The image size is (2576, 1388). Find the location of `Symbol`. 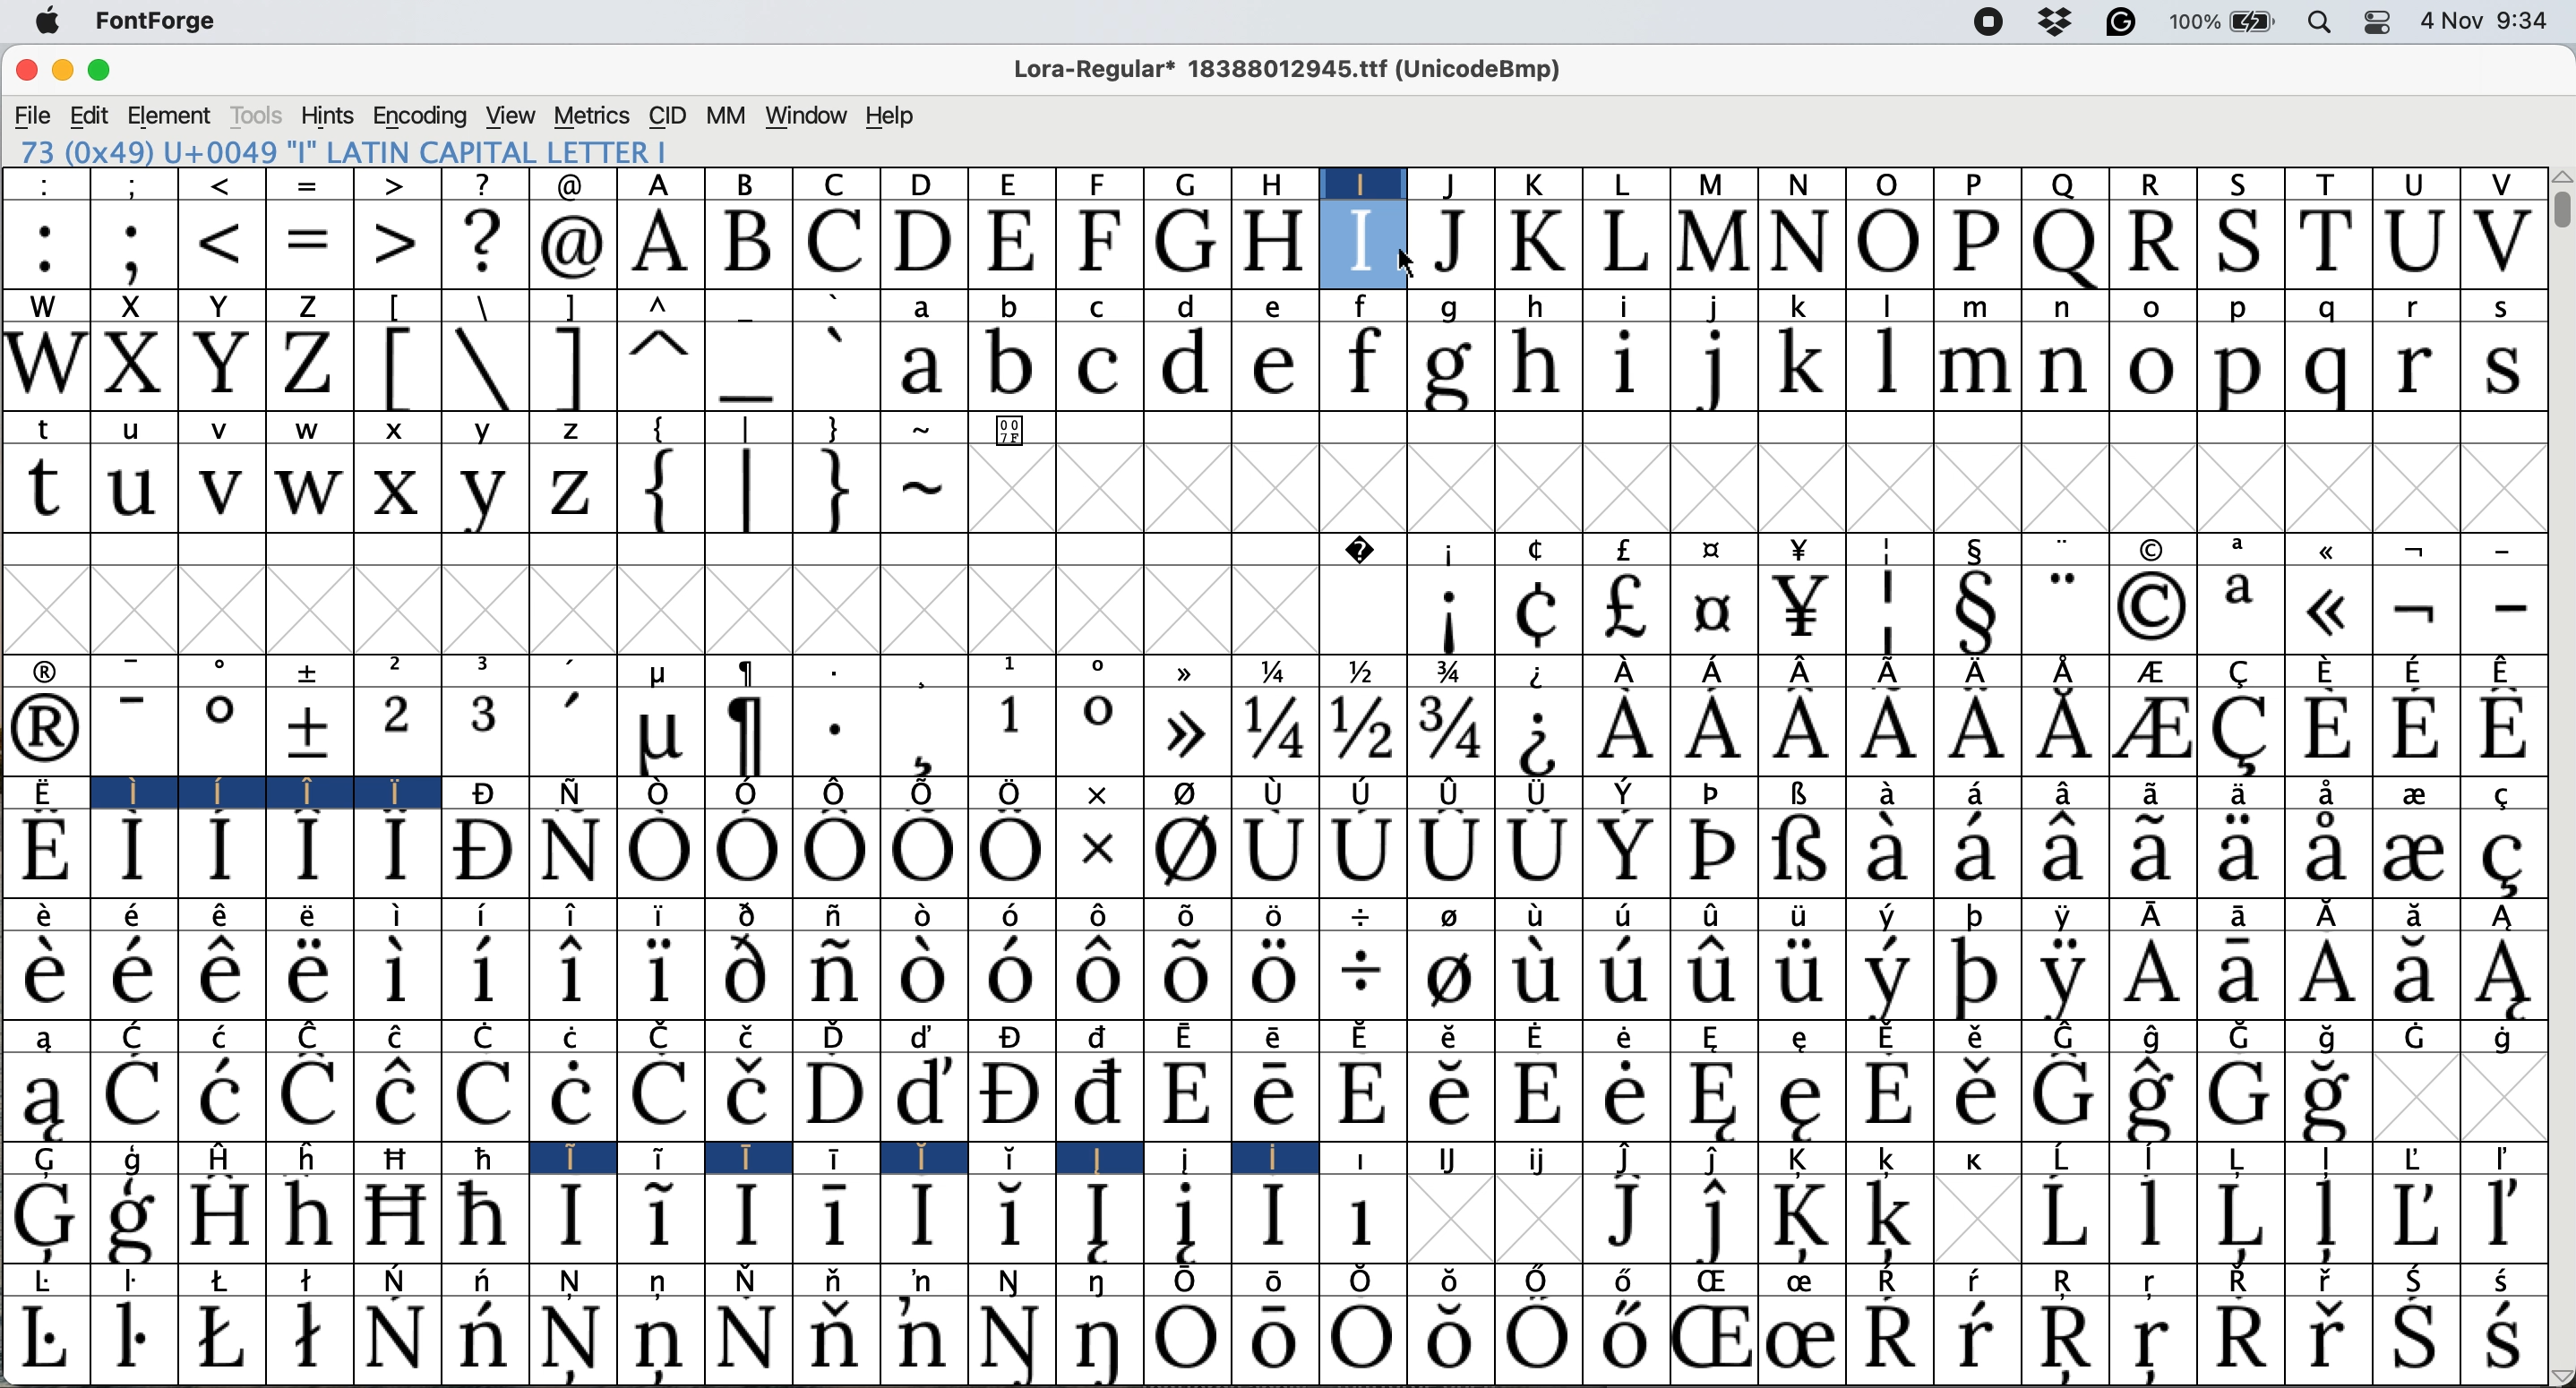

Symbol is located at coordinates (838, 1217).